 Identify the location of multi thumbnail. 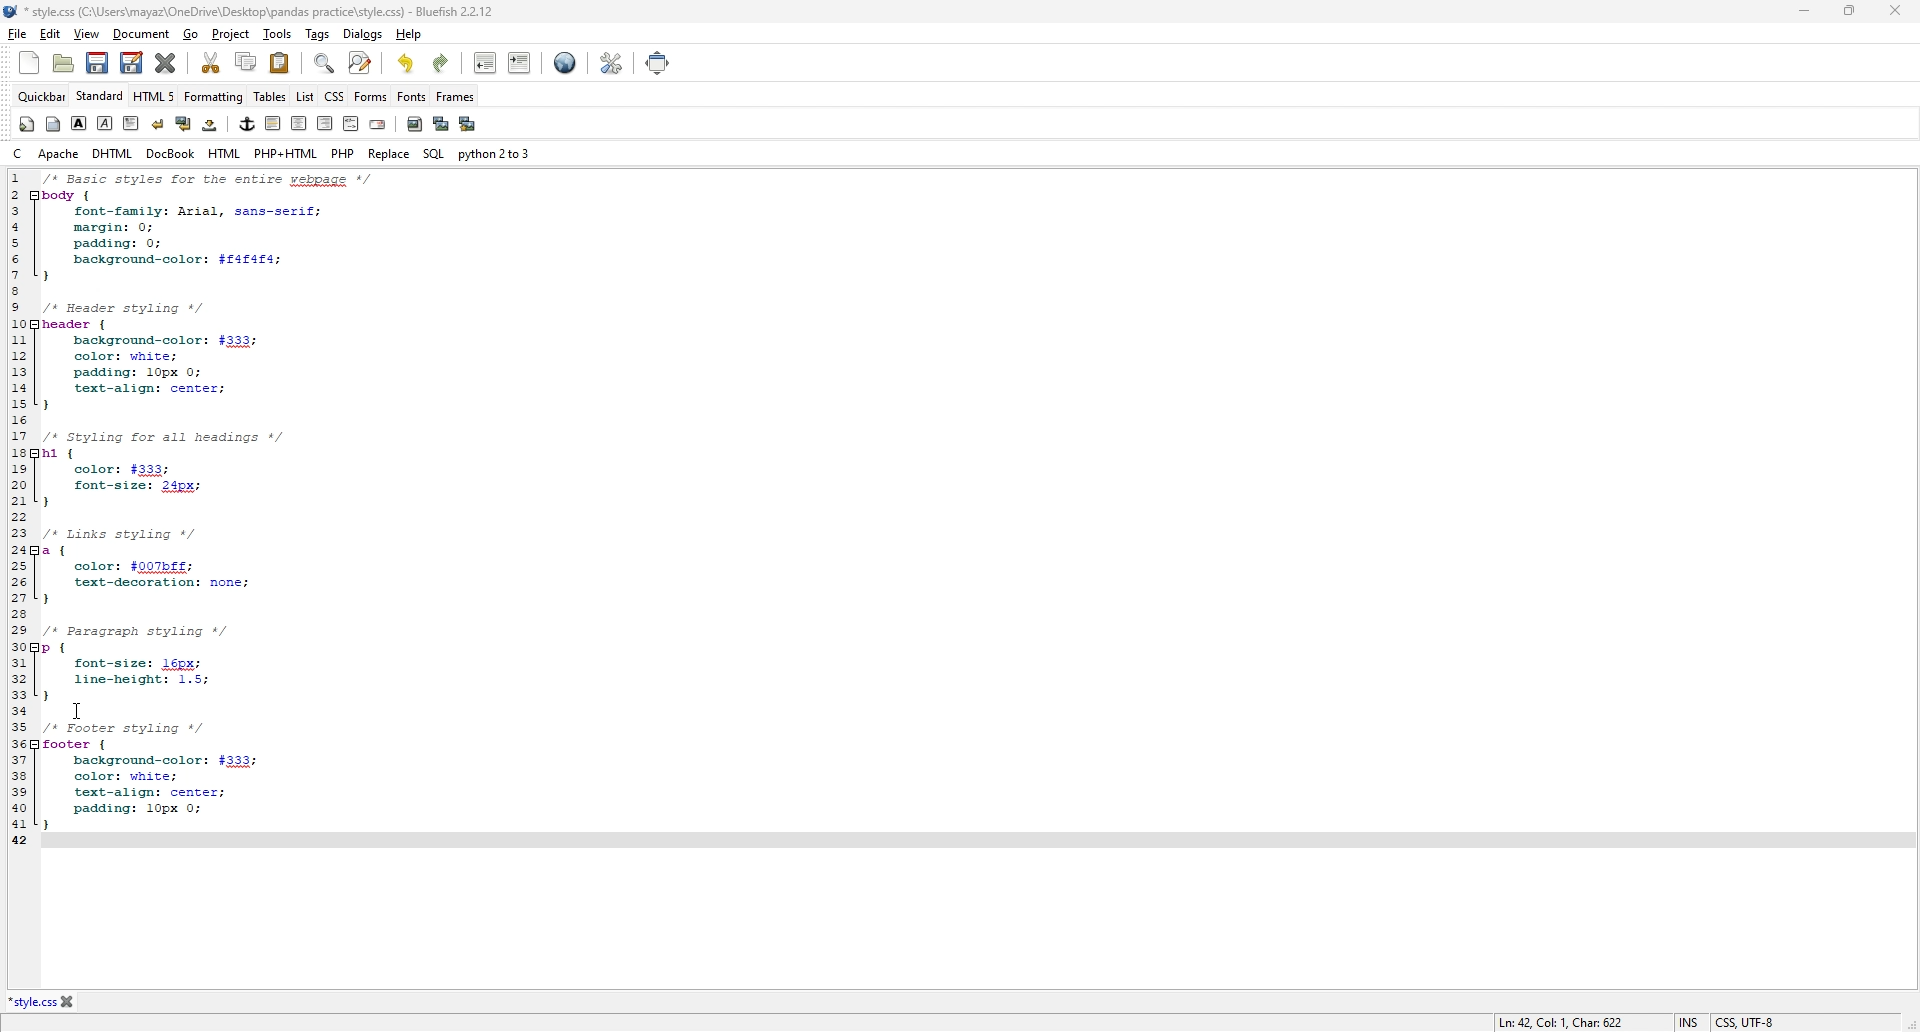
(467, 124).